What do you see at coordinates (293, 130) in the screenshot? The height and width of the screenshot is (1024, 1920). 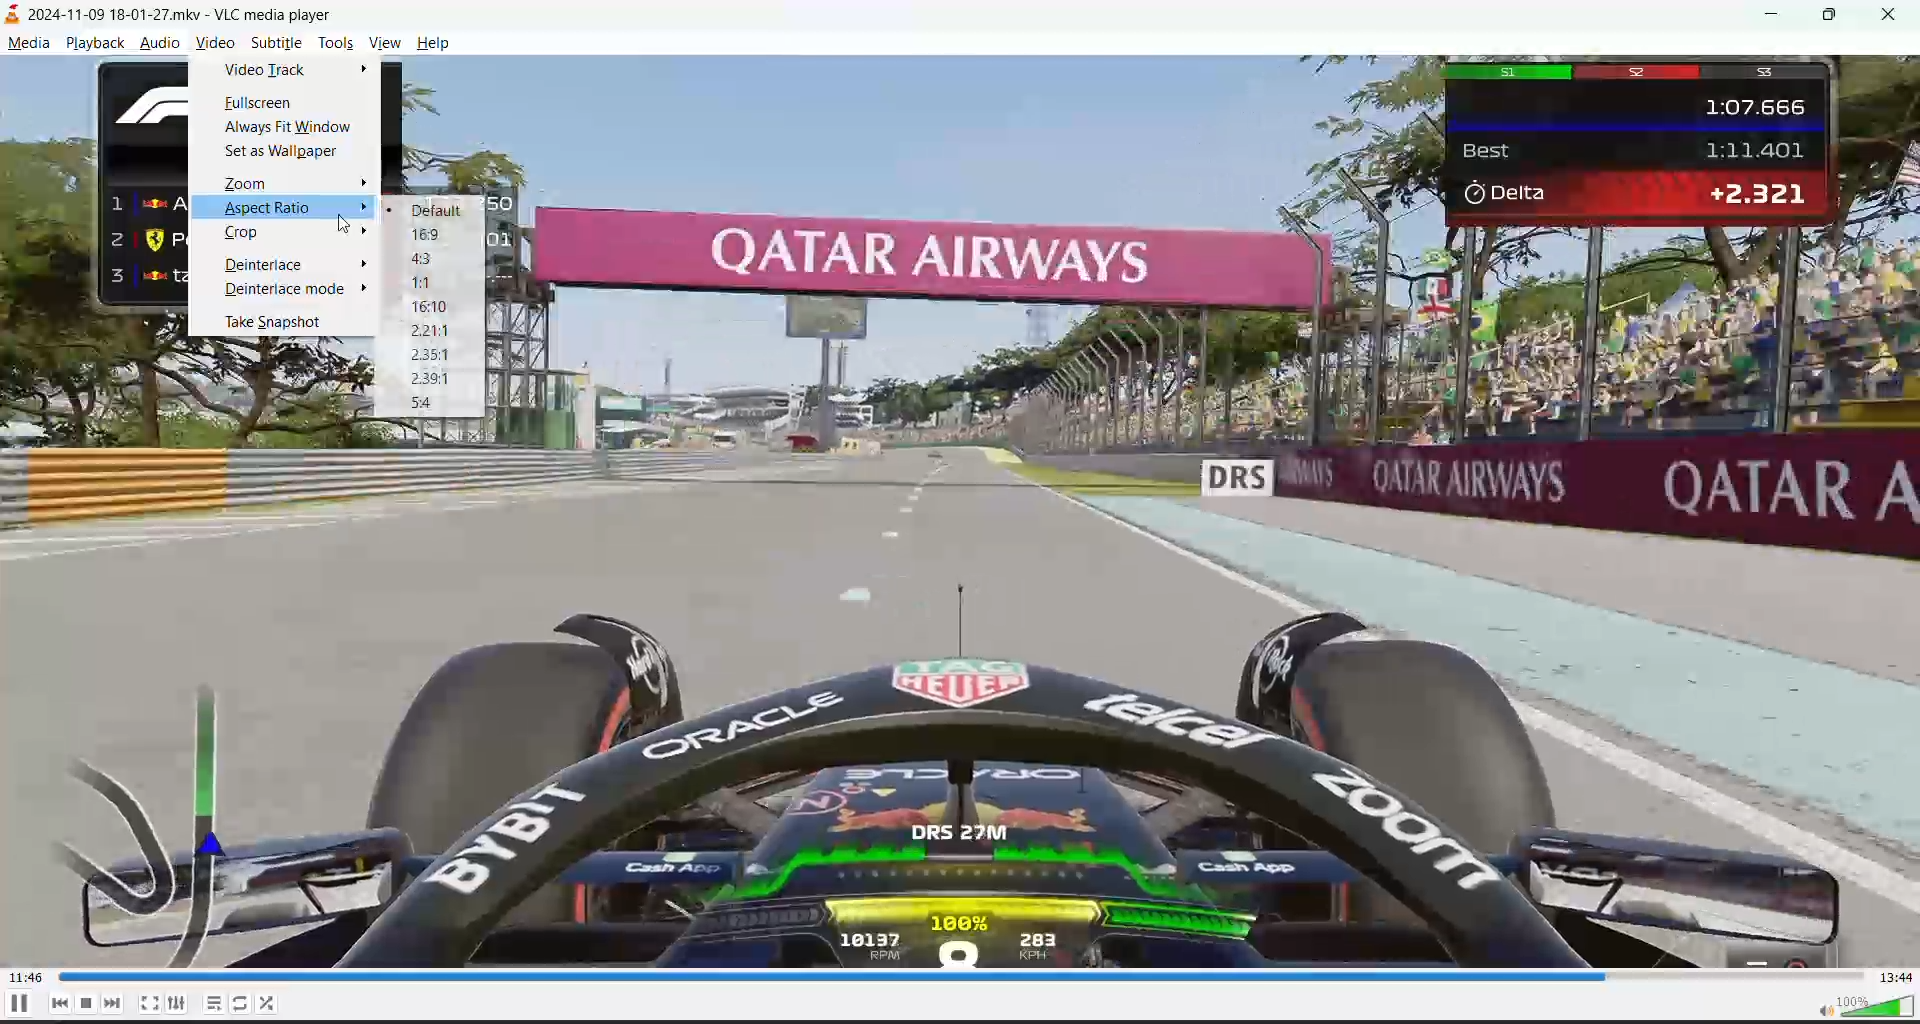 I see `always fit window` at bounding box center [293, 130].